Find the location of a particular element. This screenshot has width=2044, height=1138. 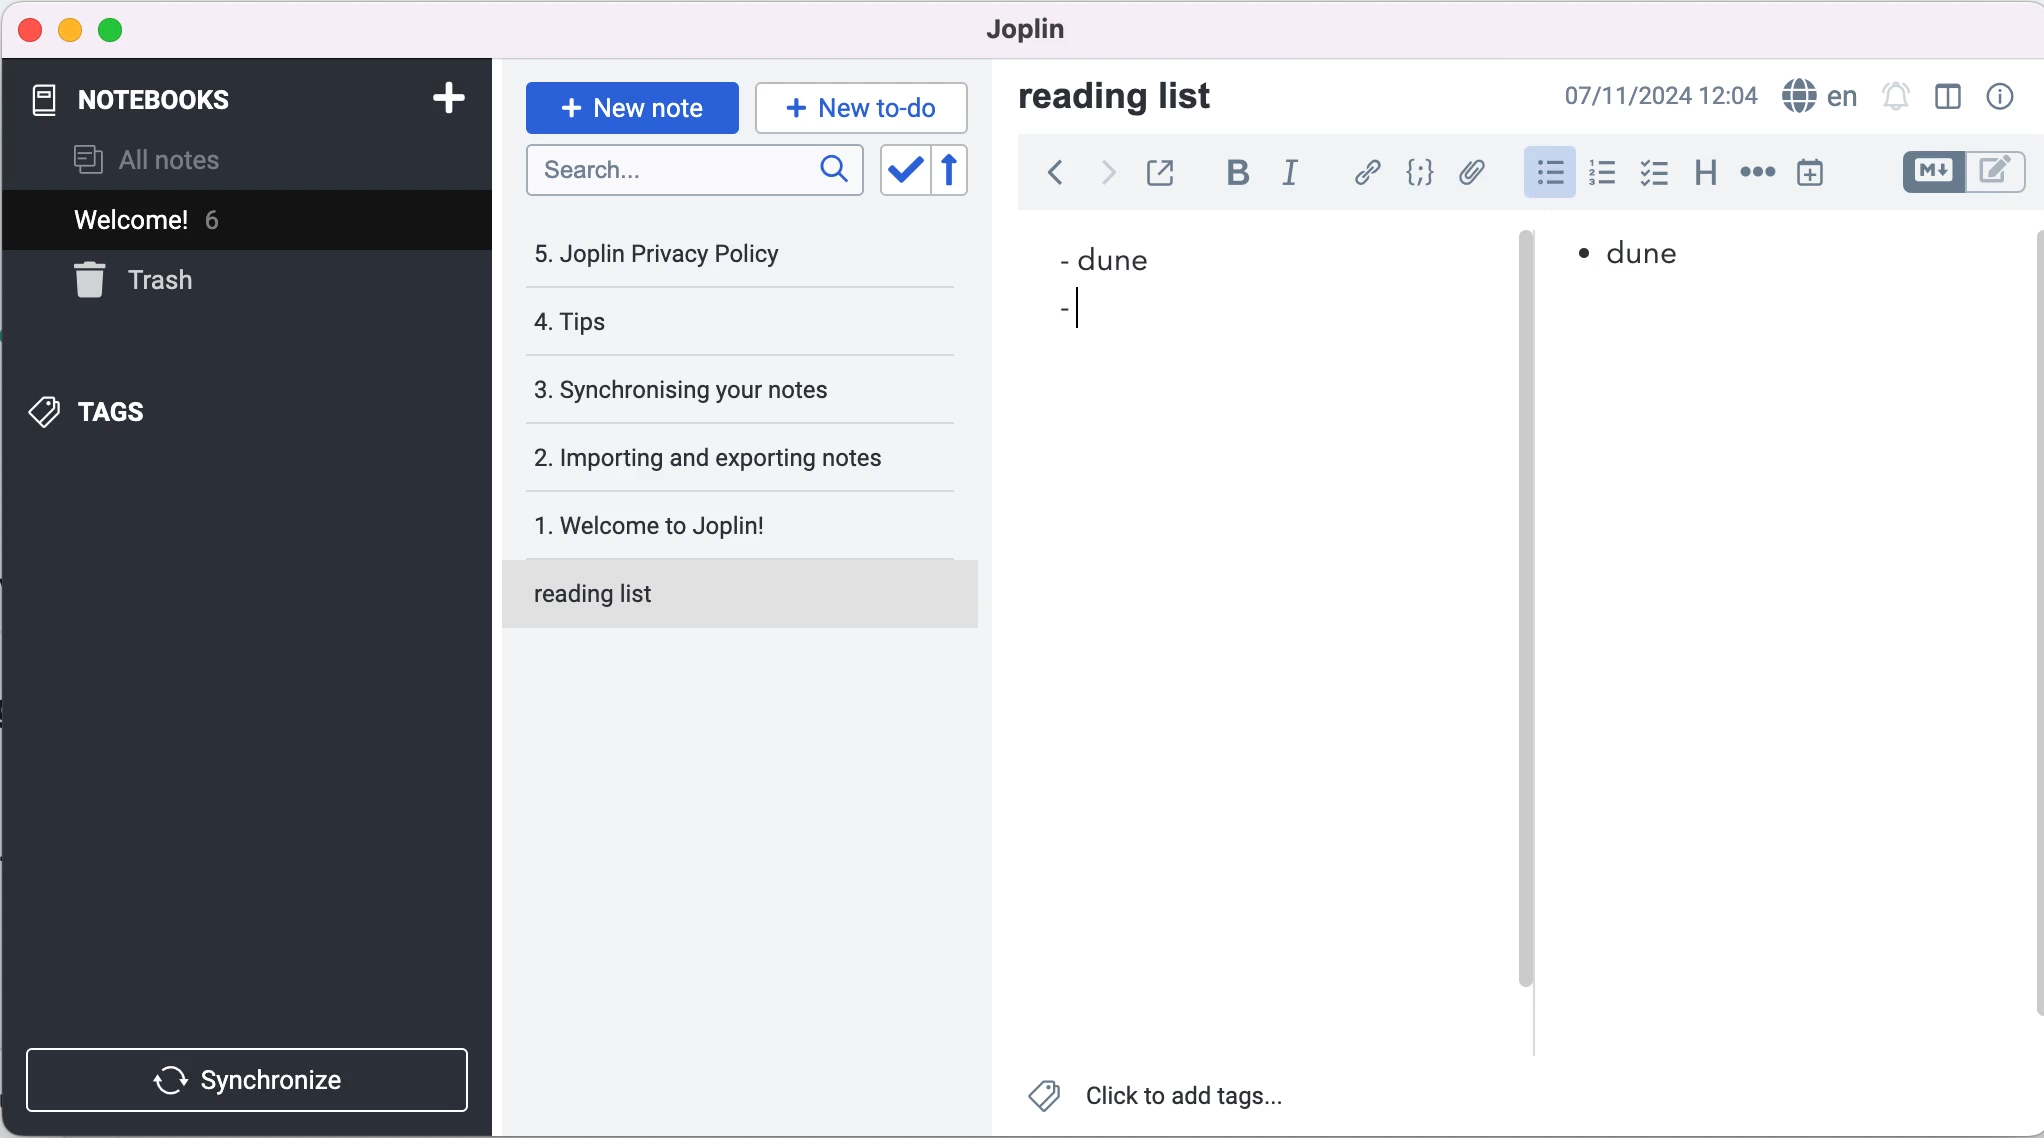

bold is located at coordinates (1238, 172).